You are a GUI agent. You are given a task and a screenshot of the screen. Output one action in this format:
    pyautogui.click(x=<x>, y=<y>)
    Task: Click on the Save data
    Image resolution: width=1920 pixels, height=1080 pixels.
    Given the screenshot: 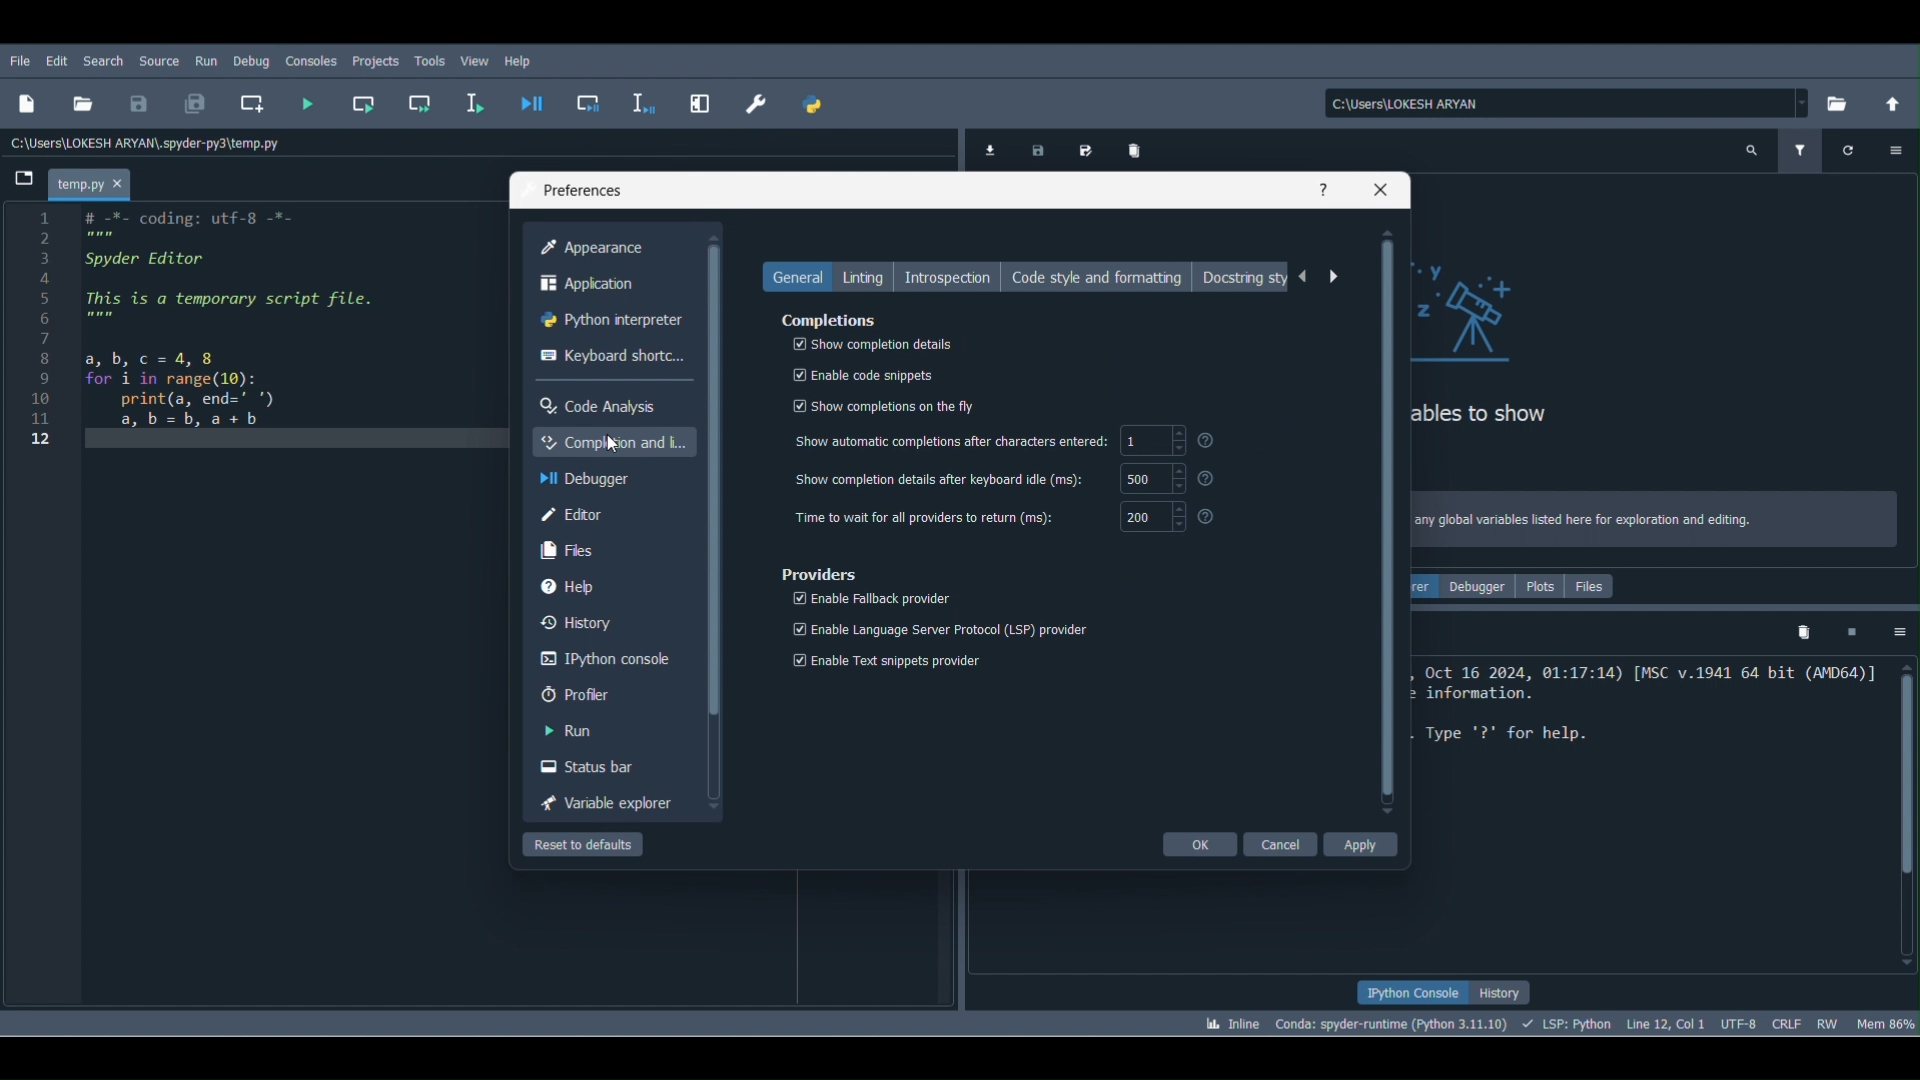 What is the action you would take?
    pyautogui.click(x=1034, y=151)
    